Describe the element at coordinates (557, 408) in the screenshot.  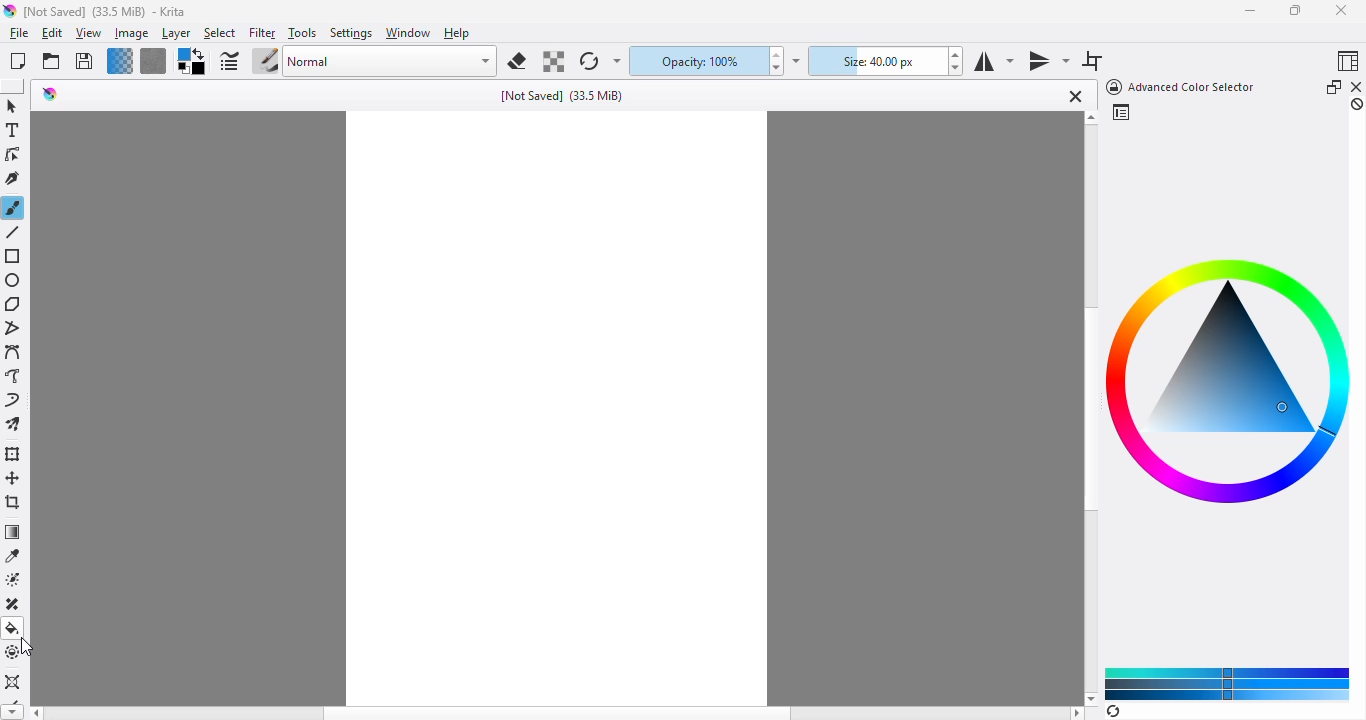
I see `canvas` at that location.